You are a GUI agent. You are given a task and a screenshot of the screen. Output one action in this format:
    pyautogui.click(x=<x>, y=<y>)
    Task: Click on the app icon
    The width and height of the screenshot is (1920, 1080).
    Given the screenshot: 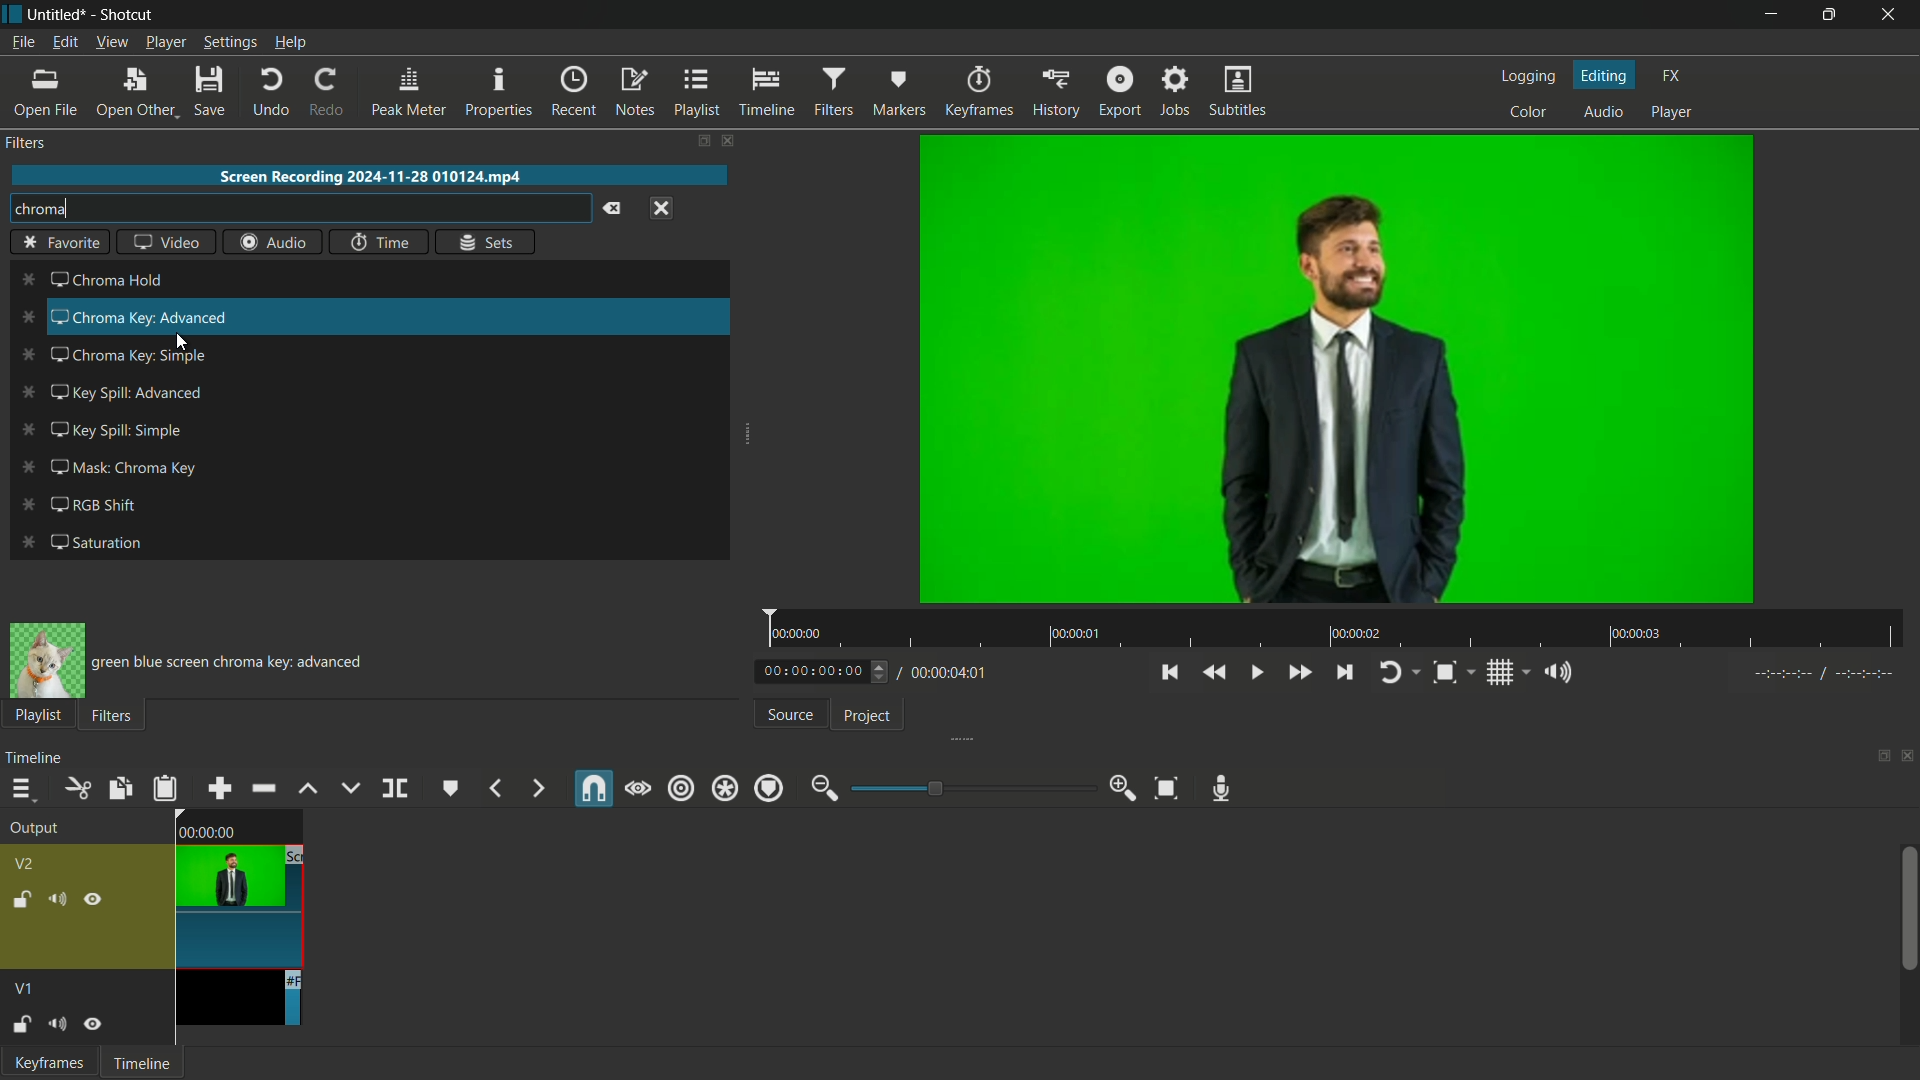 What is the action you would take?
    pyautogui.click(x=12, y=14)
    